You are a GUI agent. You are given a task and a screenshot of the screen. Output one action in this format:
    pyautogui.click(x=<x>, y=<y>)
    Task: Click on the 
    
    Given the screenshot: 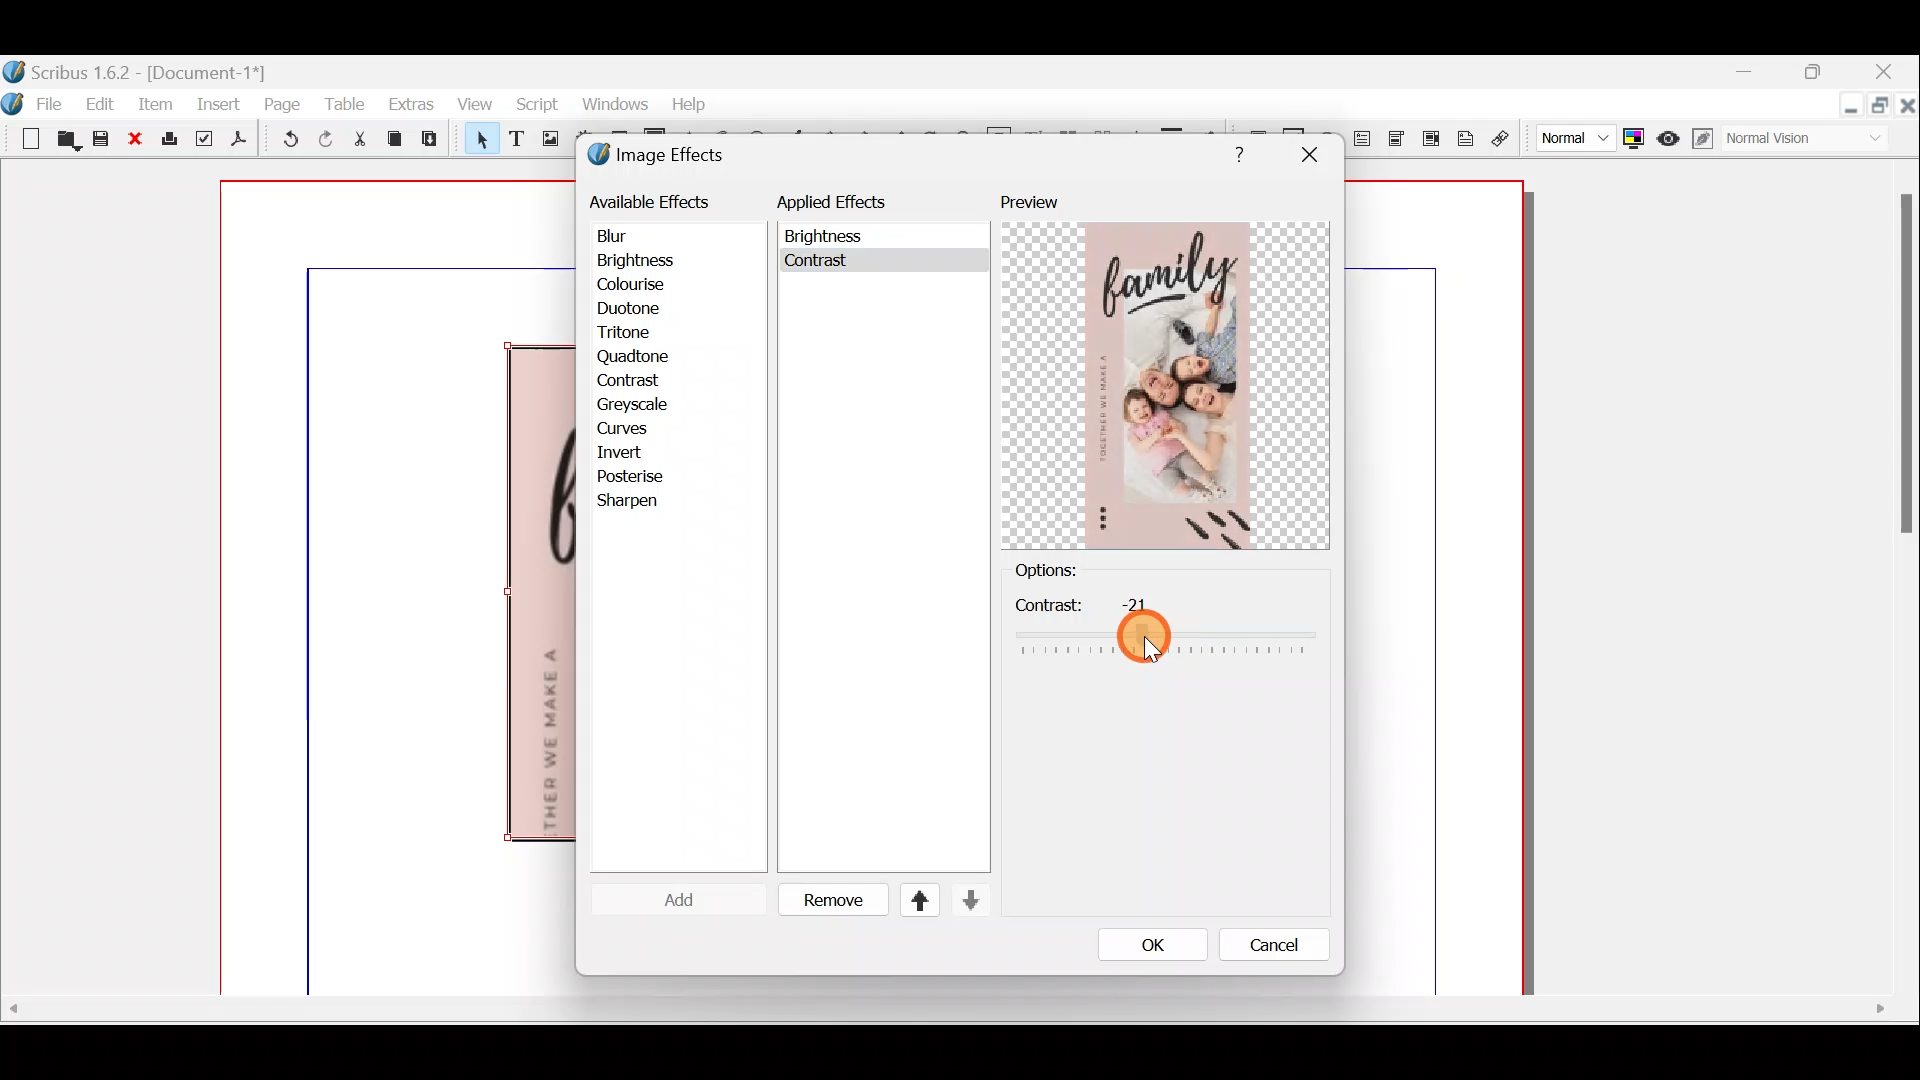 What is the action you would take?
    pyautogui.click(x=820, y=265)
    